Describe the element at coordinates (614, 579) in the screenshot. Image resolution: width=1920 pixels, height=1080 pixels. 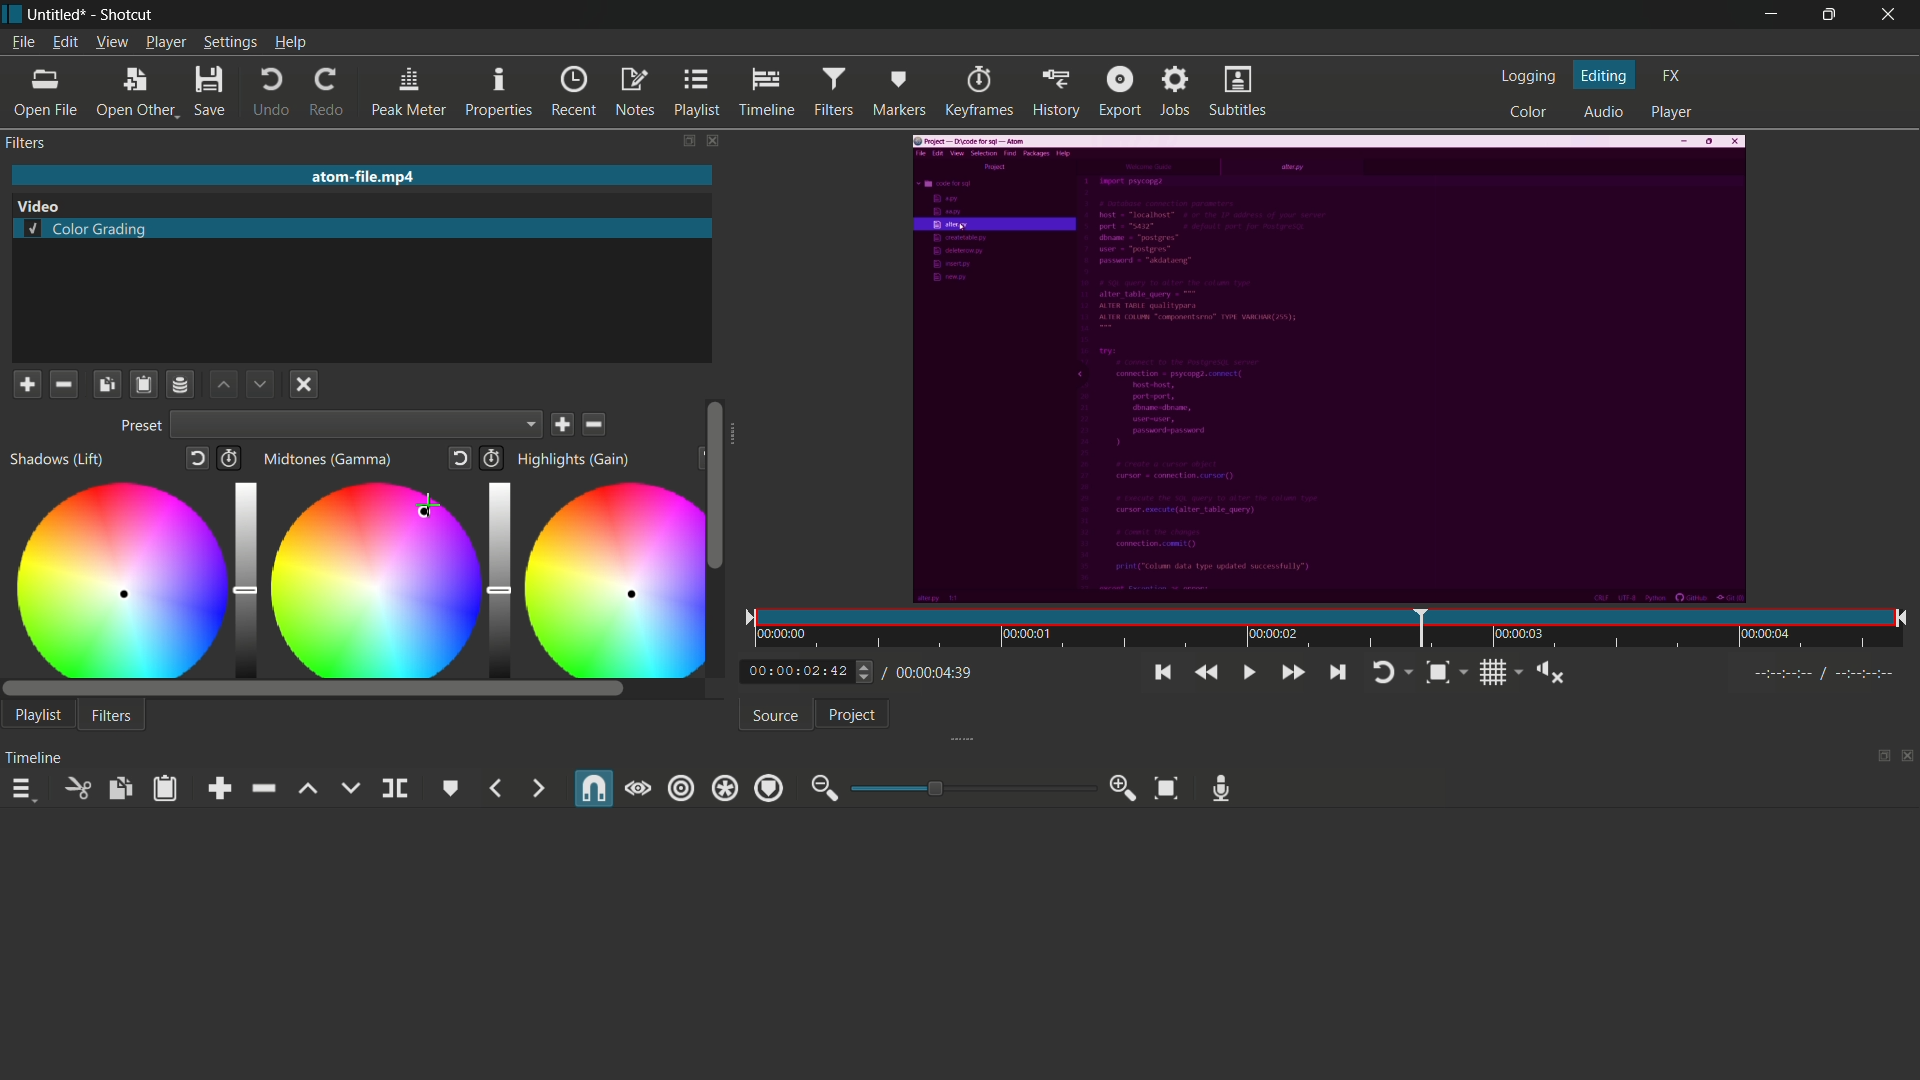
I see `adjustment circle` at that location.